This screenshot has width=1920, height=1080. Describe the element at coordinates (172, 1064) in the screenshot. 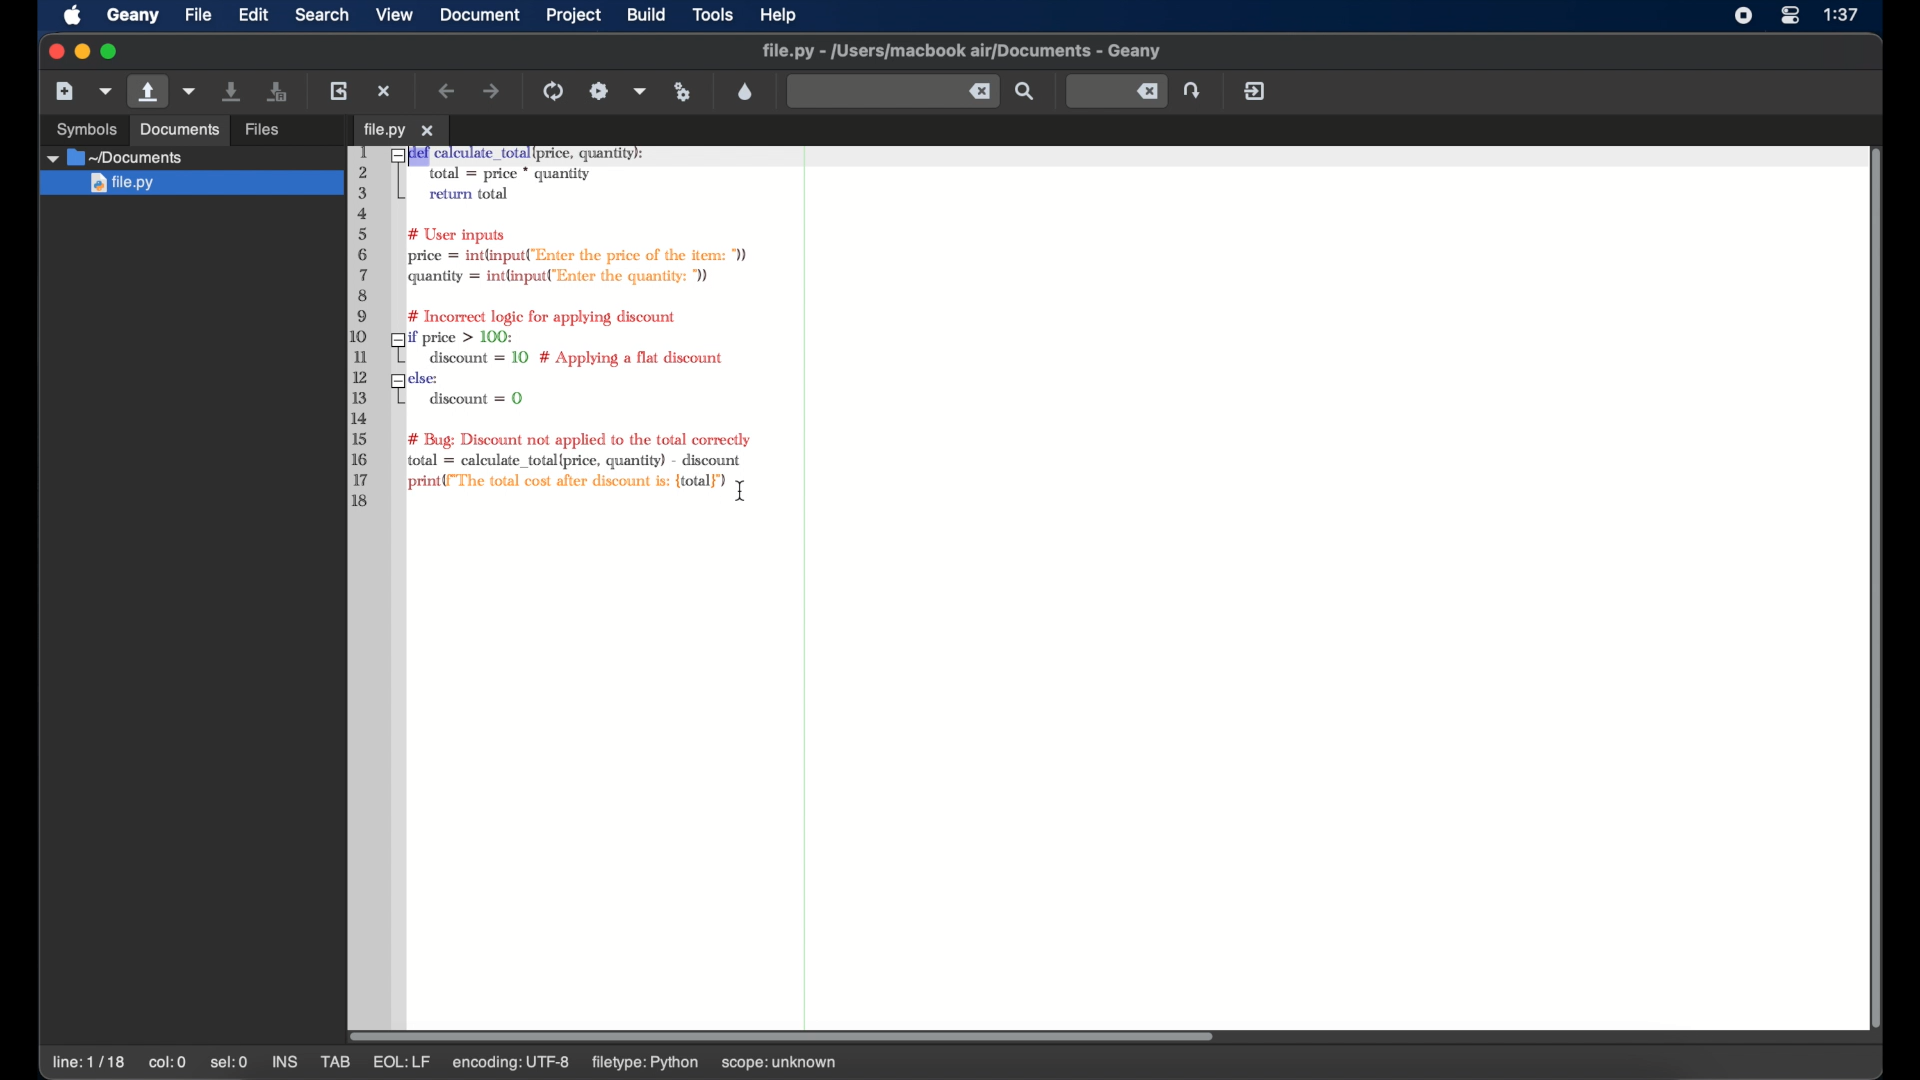

I see `col:51` at that location.